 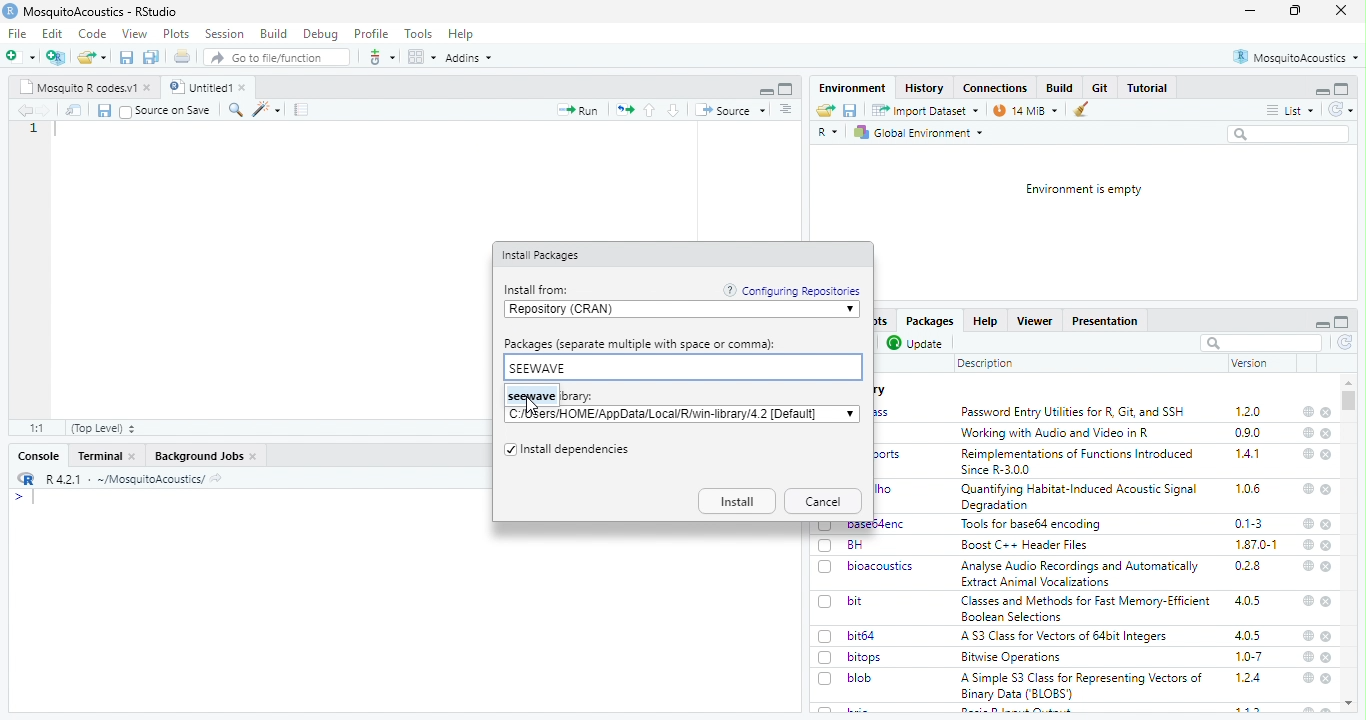 I want to click on 141, so click(x=1249, y=454).